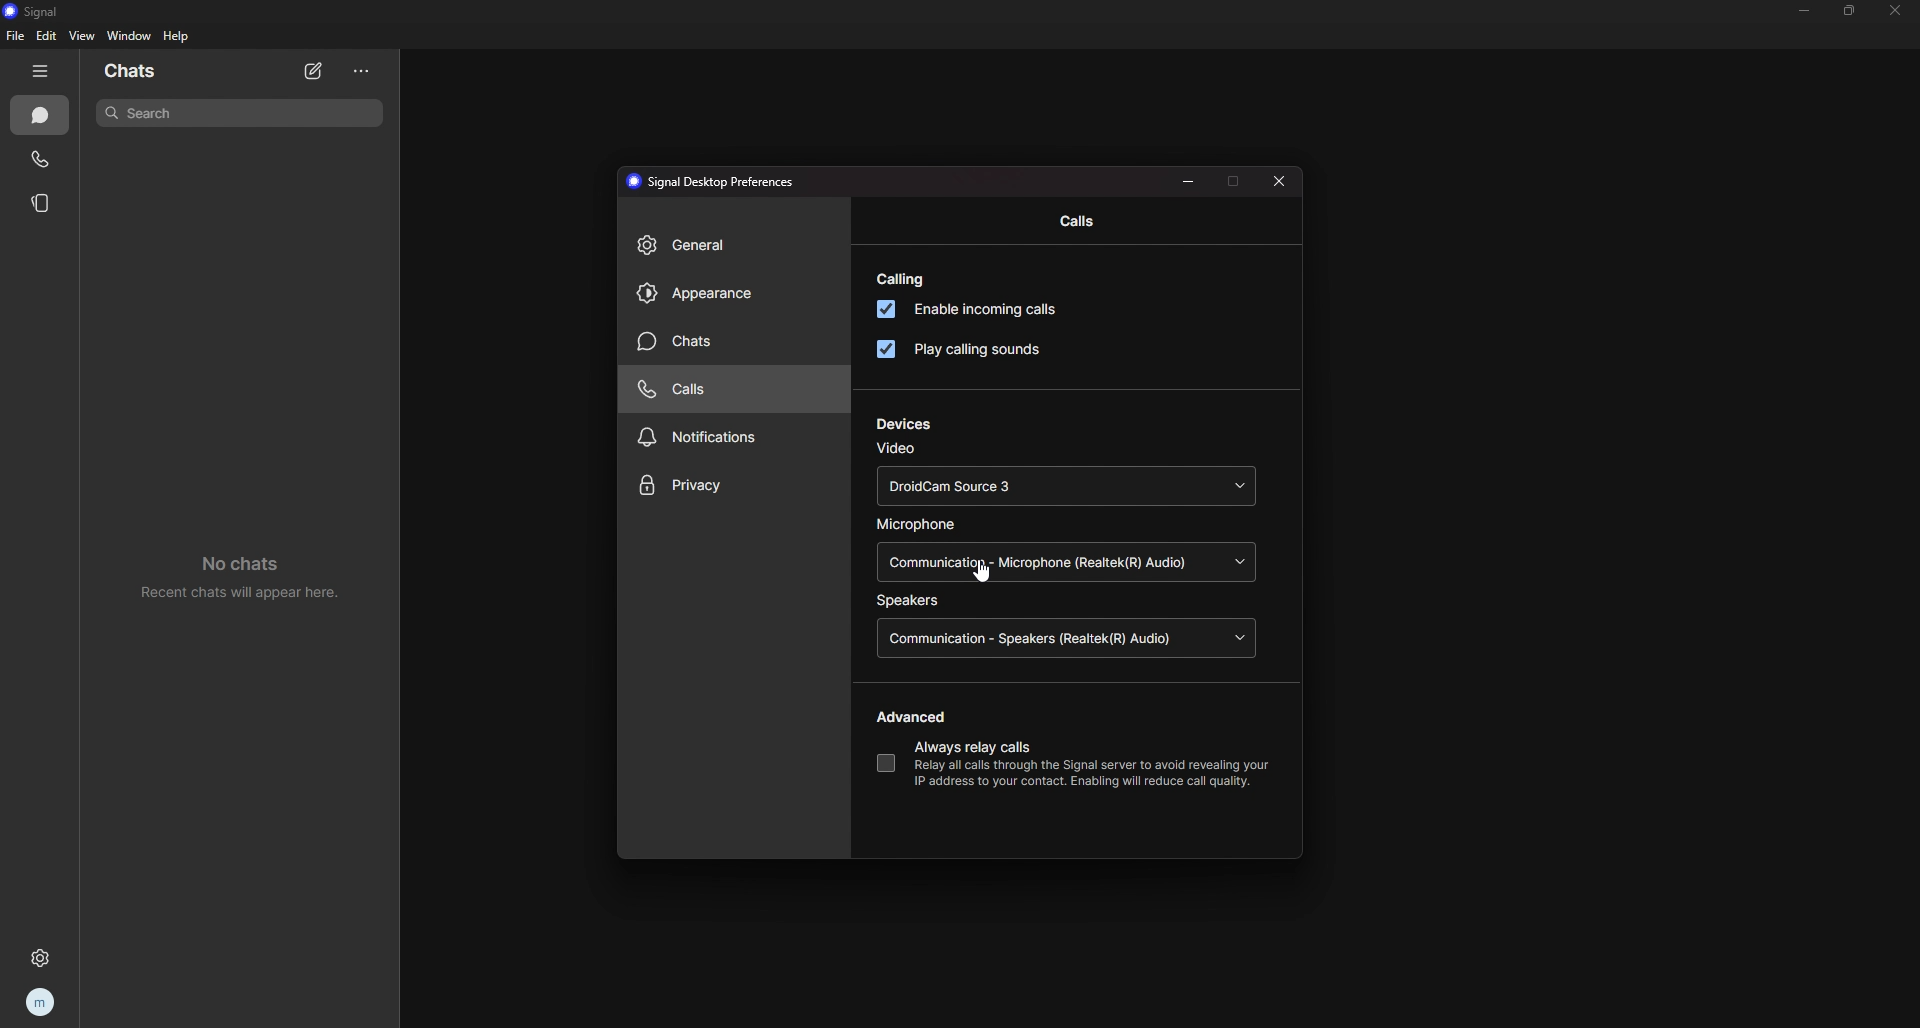 This screenshot has height=1028, width=1920. Describe the element at coordinates (82, 36) in the screenshot. I see `view` at that location.